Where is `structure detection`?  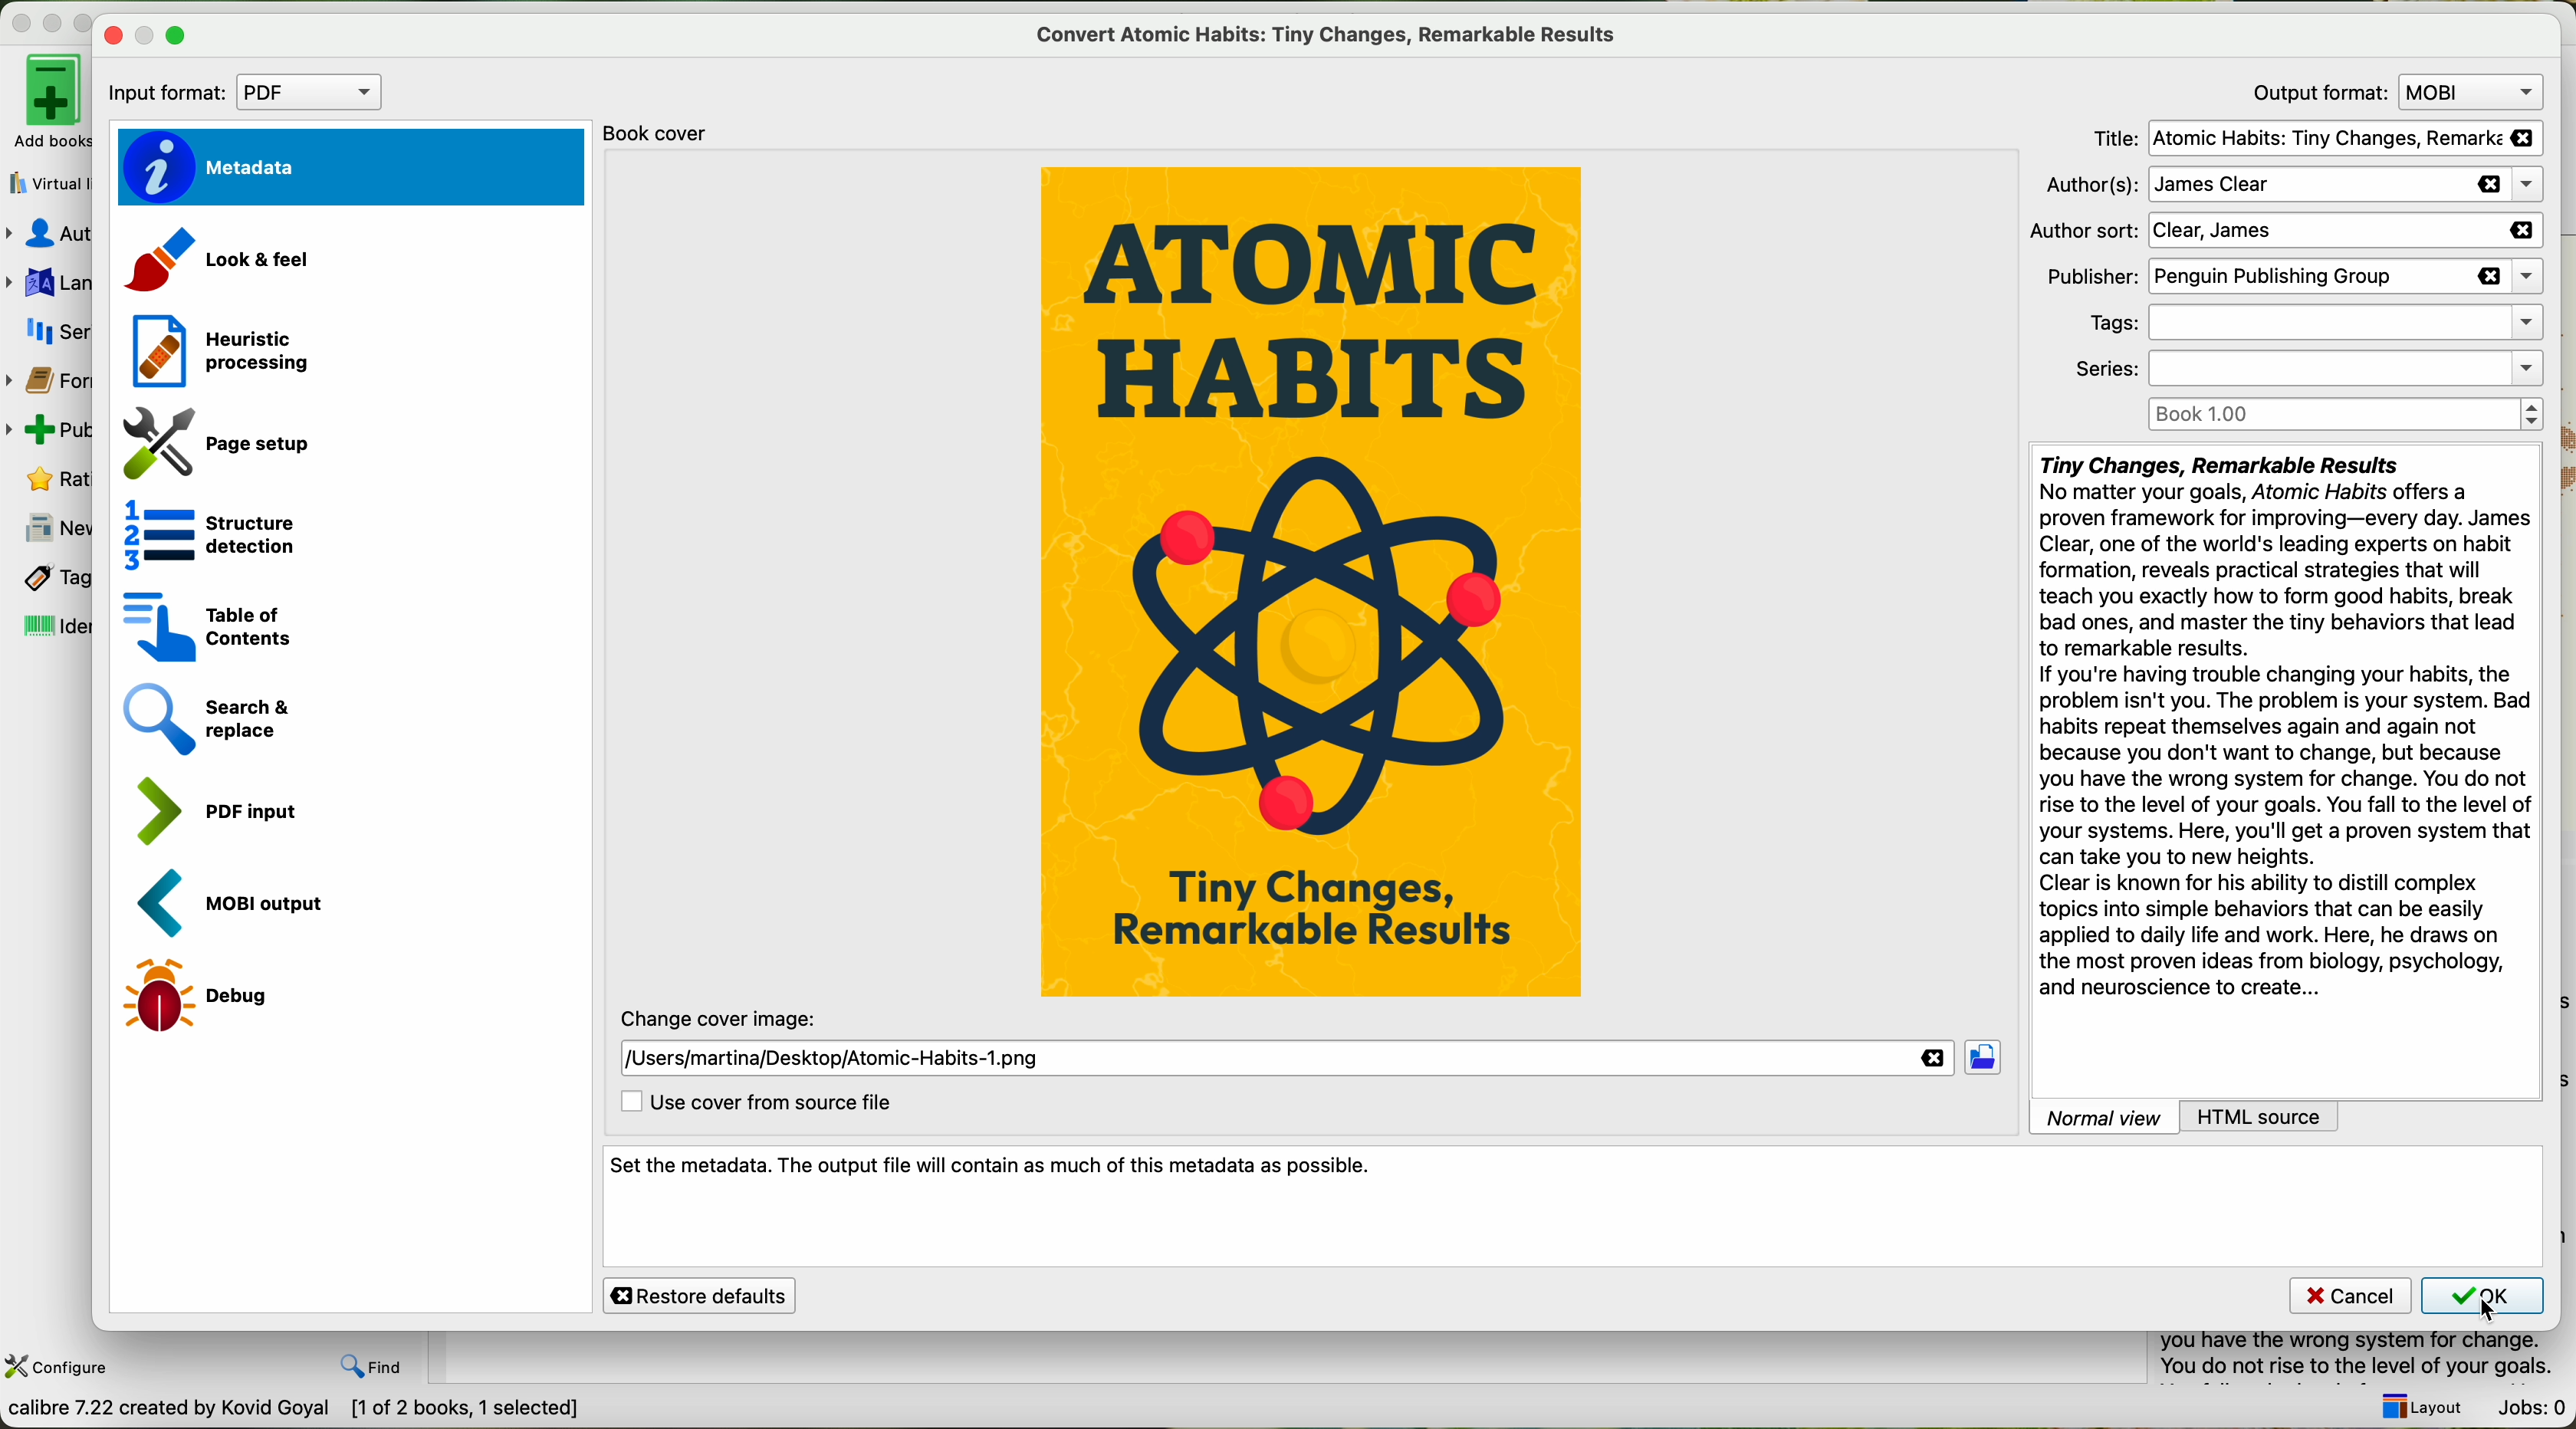
structure detection is located at coordinates (214, 534).